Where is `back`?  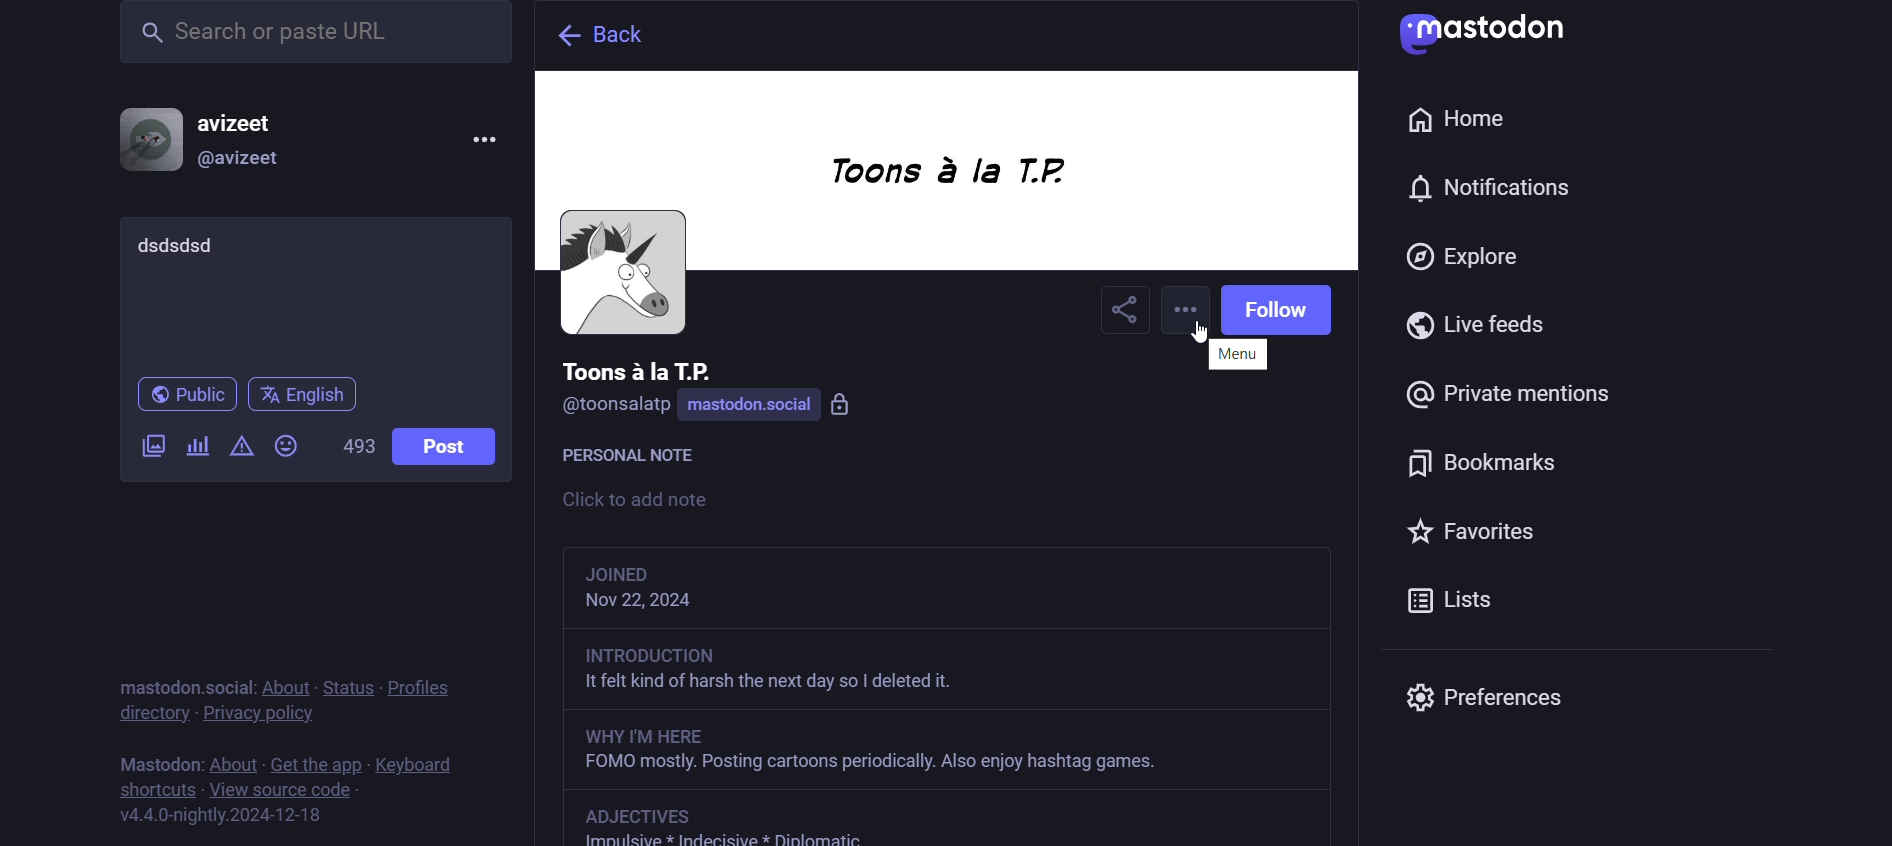 back is located at coordinates (594, 36).